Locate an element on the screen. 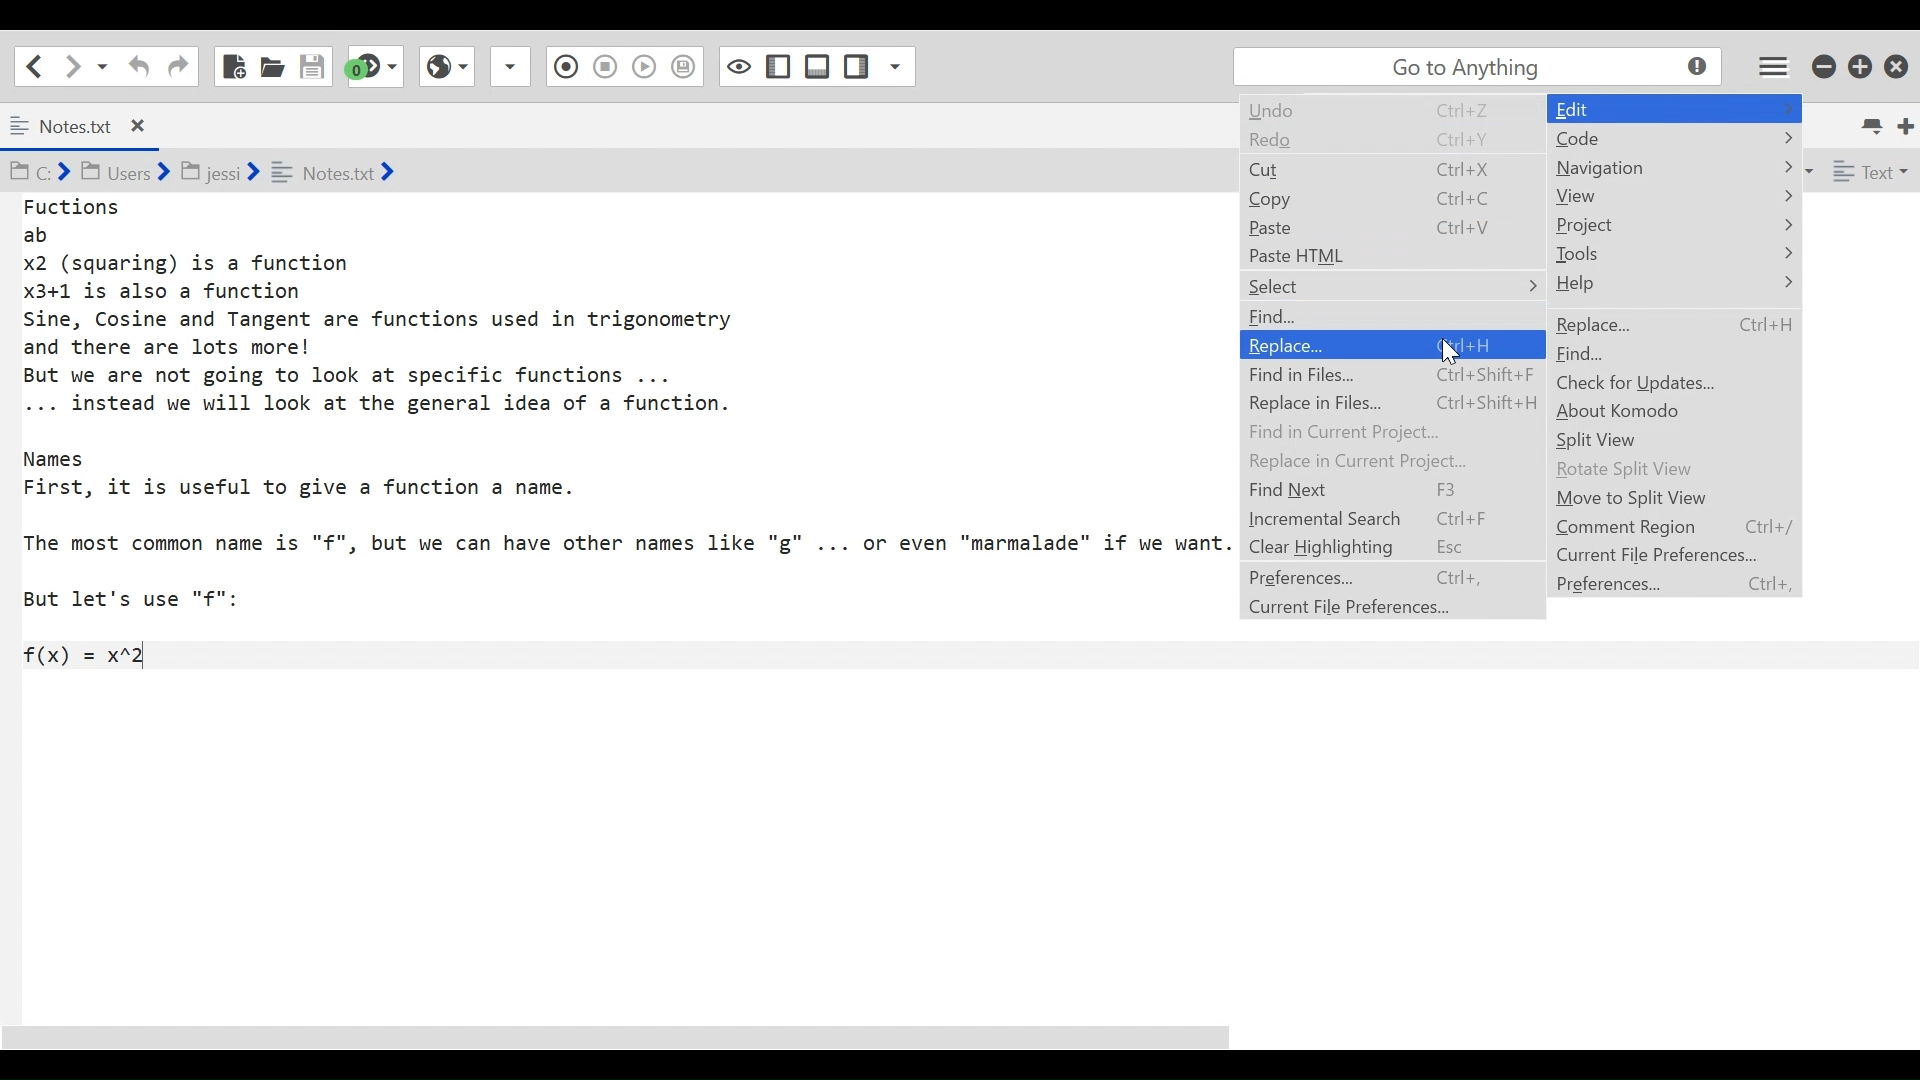 This screenshot has width=1920, height=1080. Paste is located at coordinates (1371, 226).